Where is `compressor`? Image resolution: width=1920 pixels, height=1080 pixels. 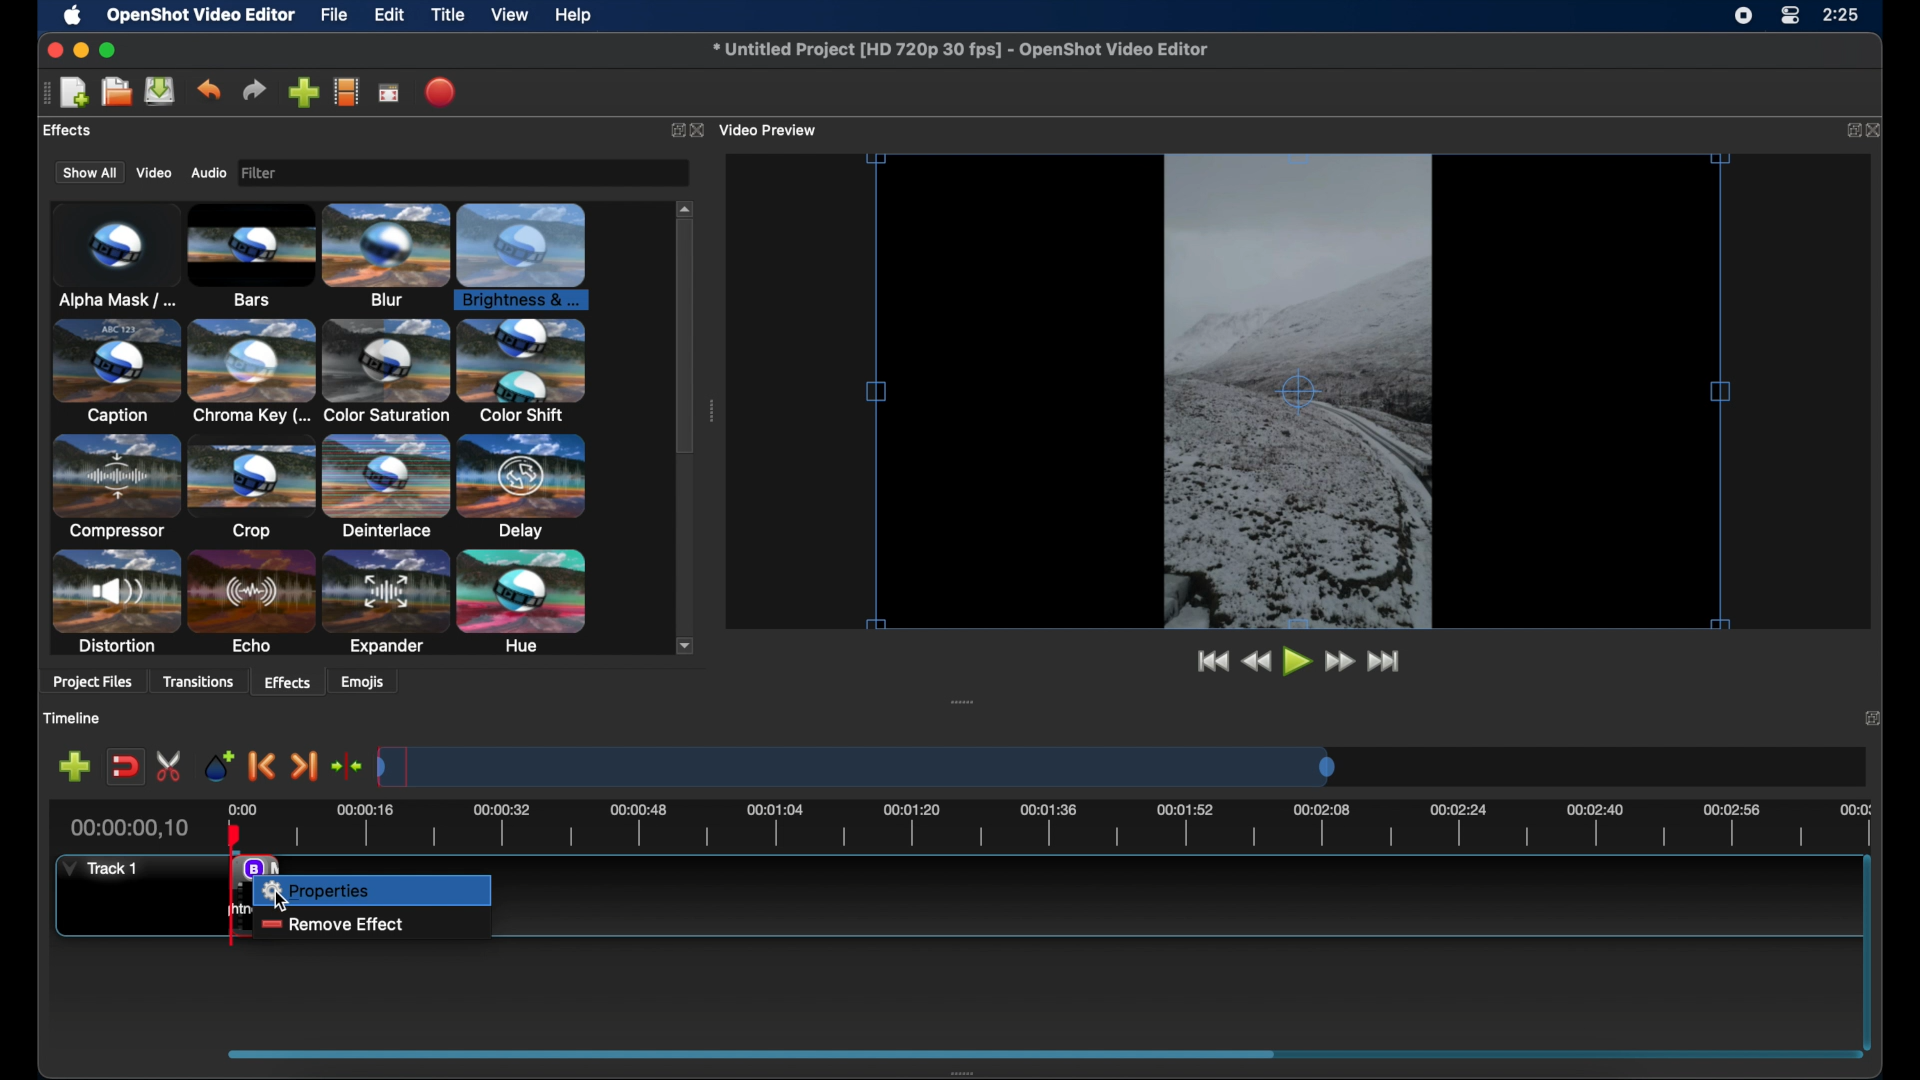
compressor is located at coordinates (113, 487).